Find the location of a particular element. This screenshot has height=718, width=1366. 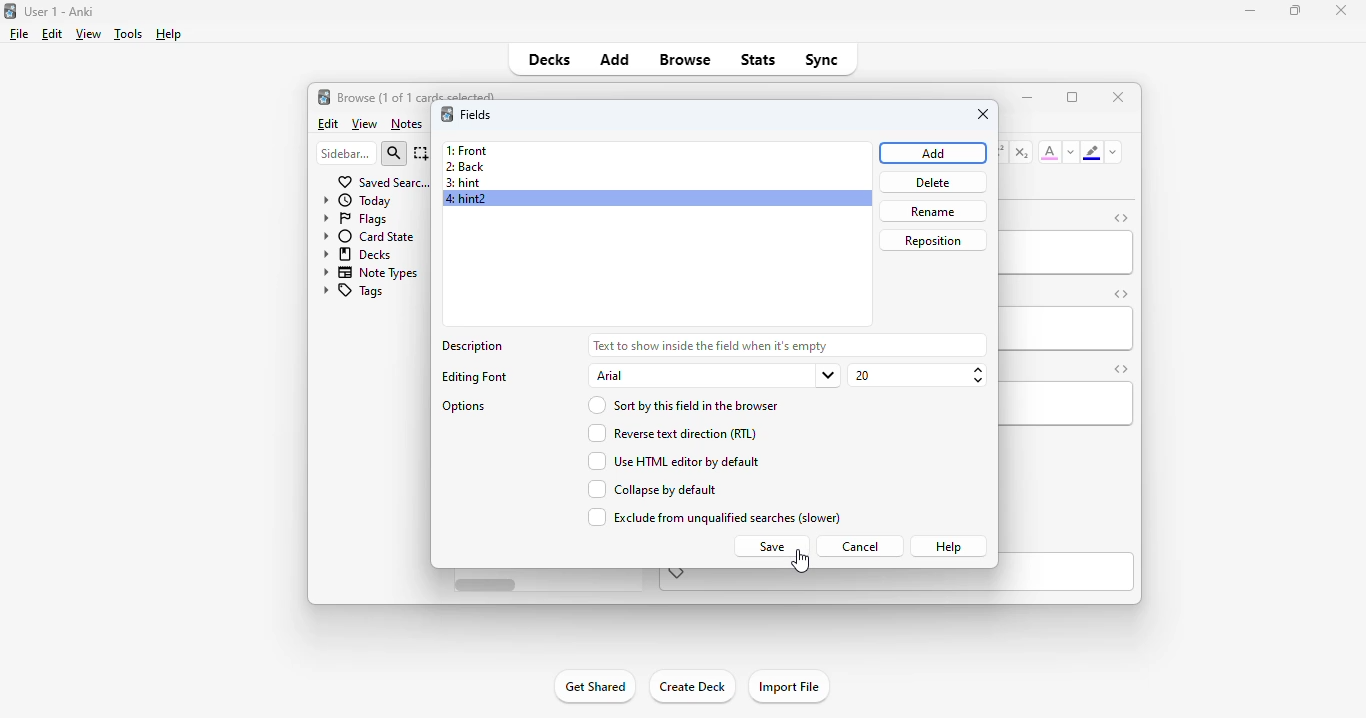

change color is located at coordinates (1113, 152).